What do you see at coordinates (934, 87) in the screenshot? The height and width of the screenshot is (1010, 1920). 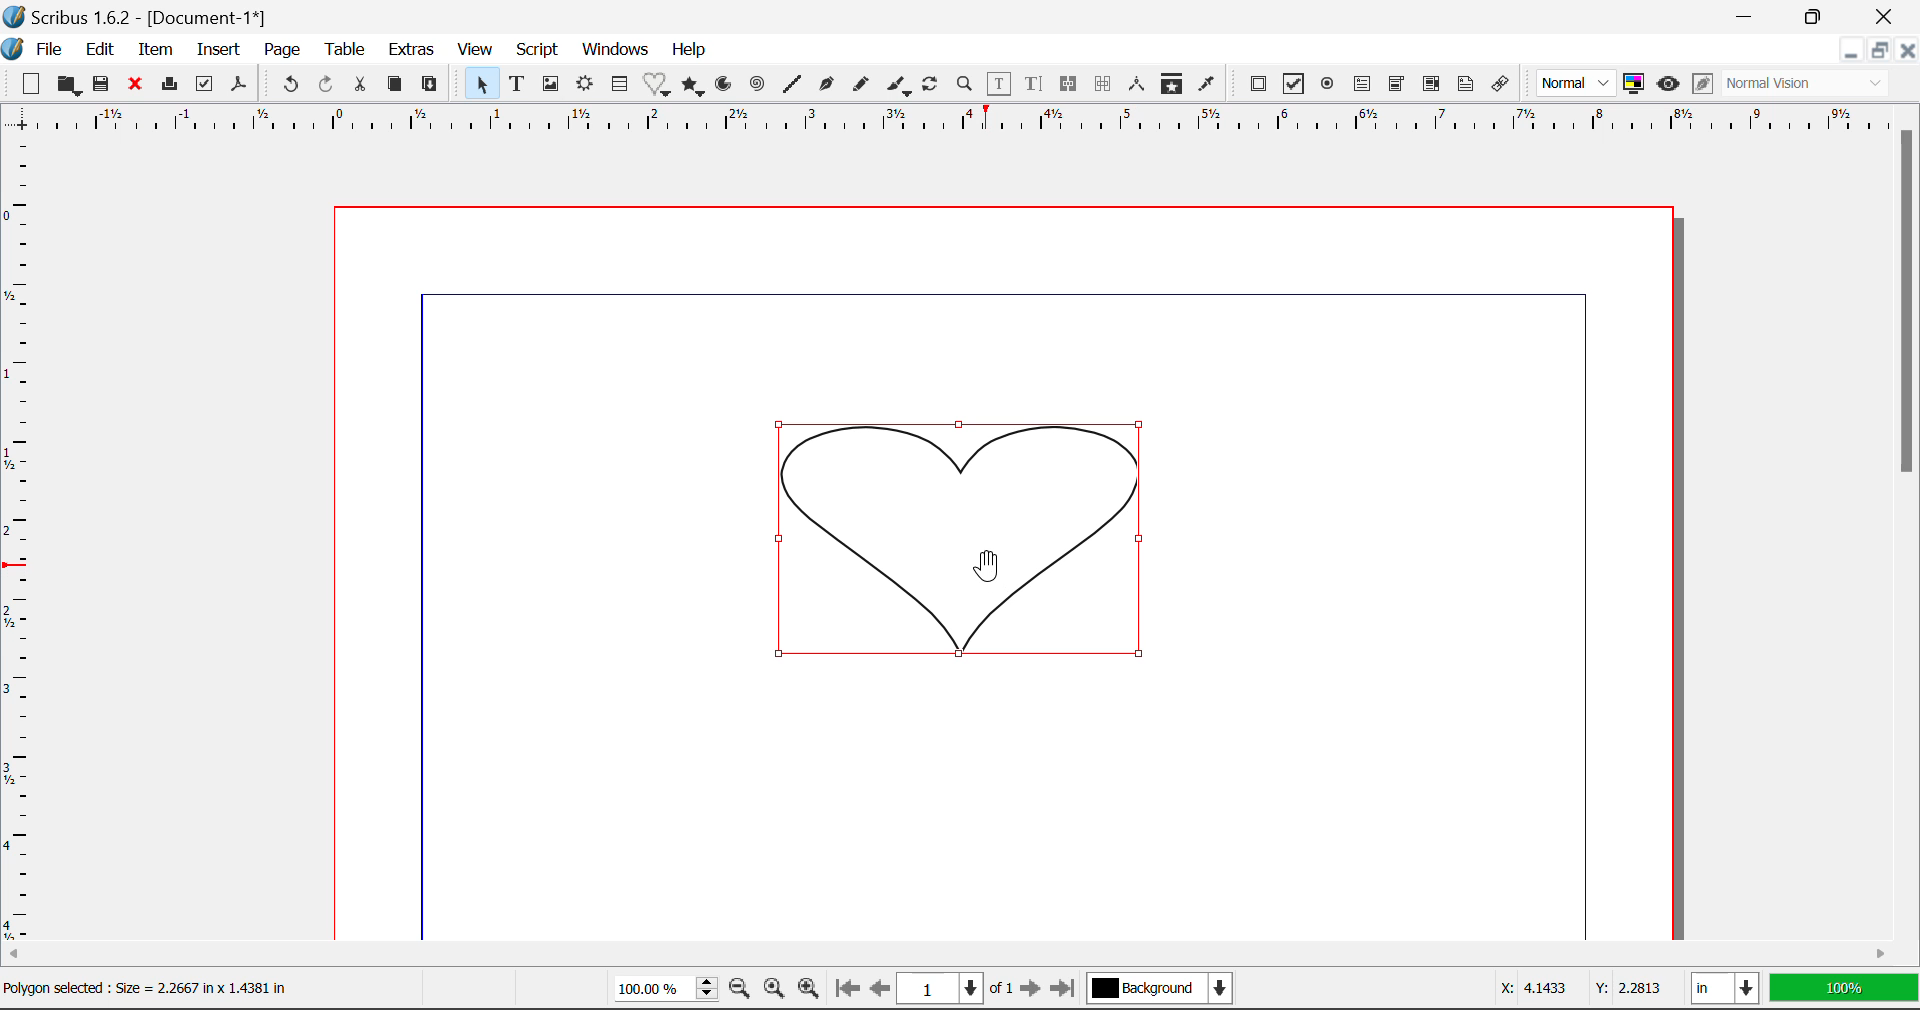 I see `Refresh` at bounding box center [934, 87].